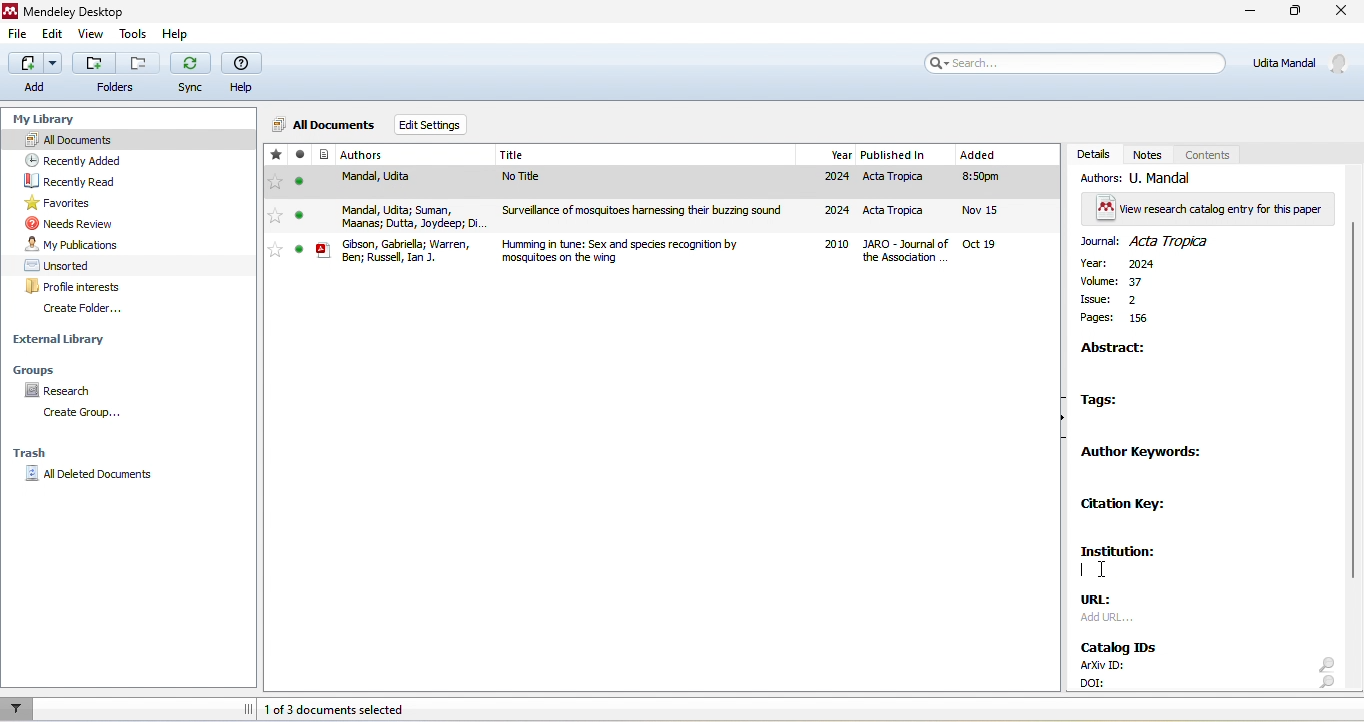 The height and width of the screenshot is (722, 1364). I want to click on 2024, so click(835, 178).